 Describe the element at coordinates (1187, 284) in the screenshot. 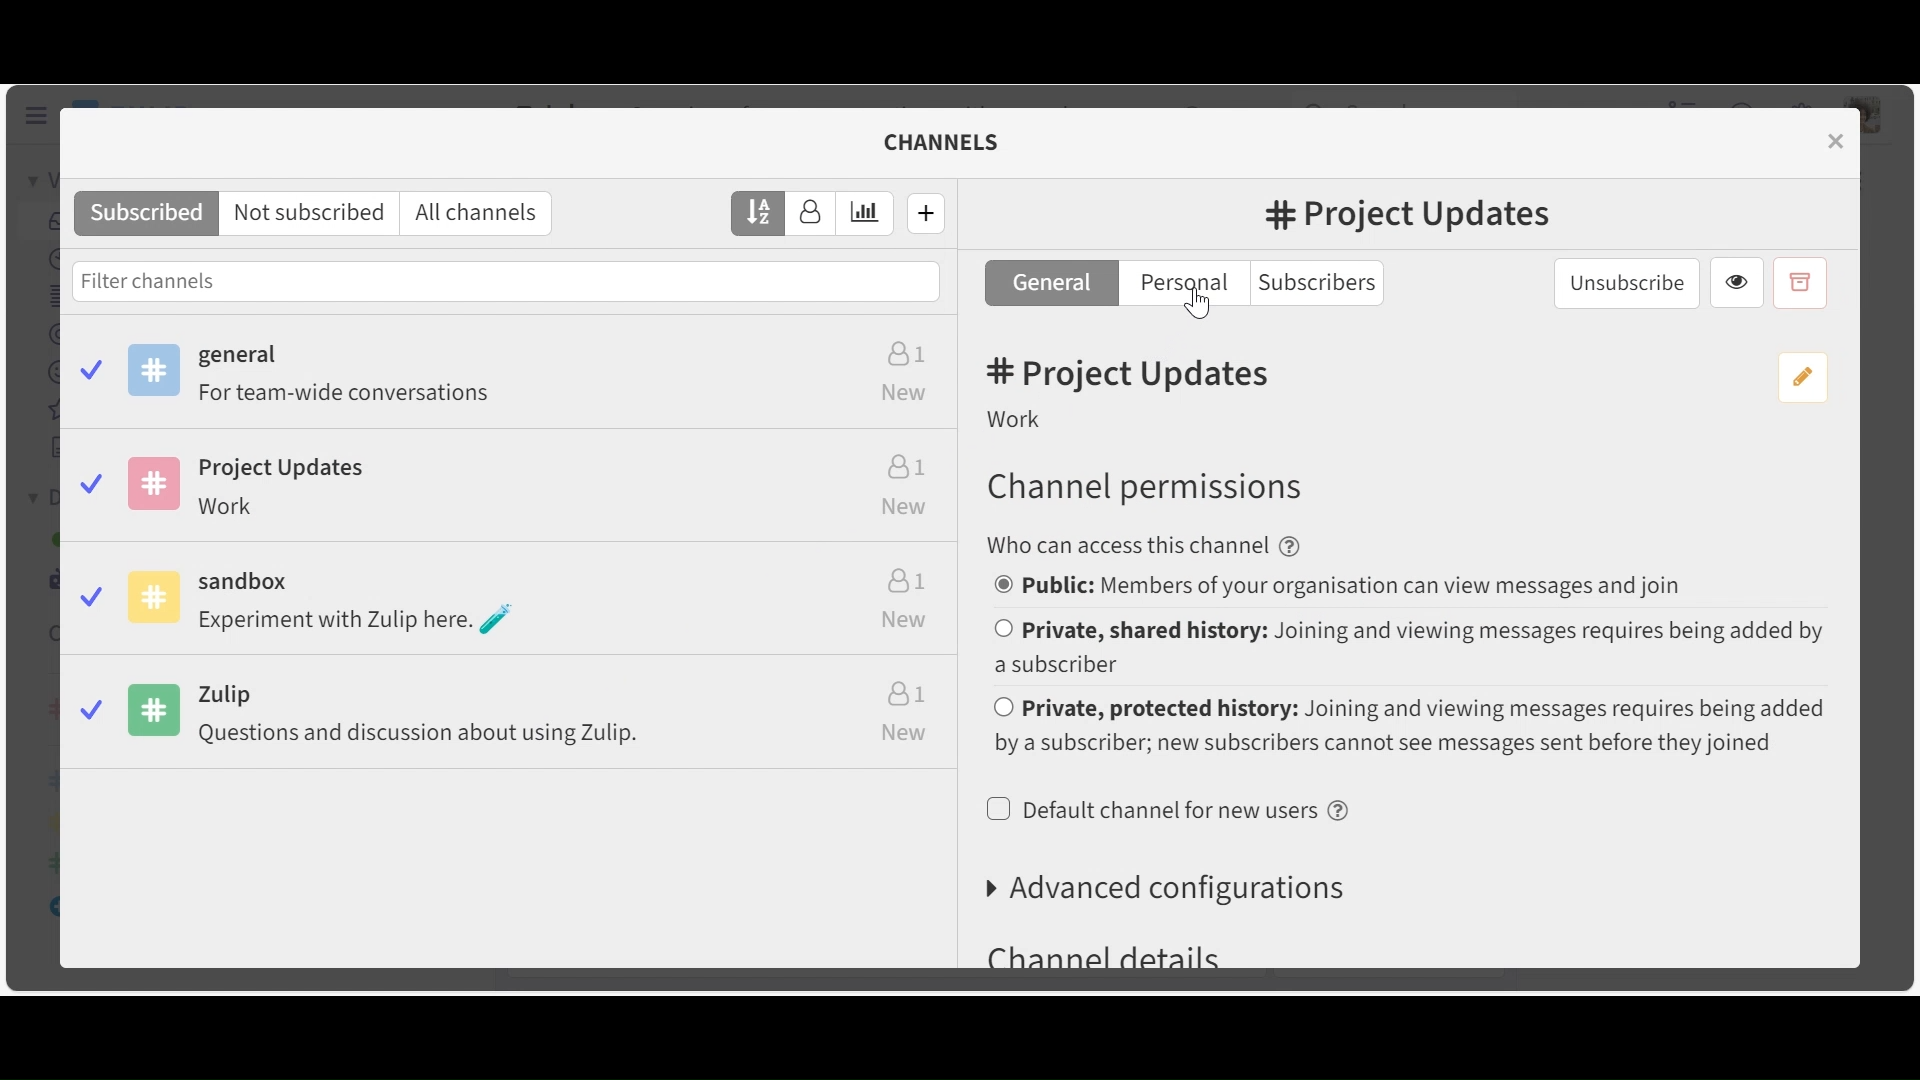

I see `Personal` at that location.